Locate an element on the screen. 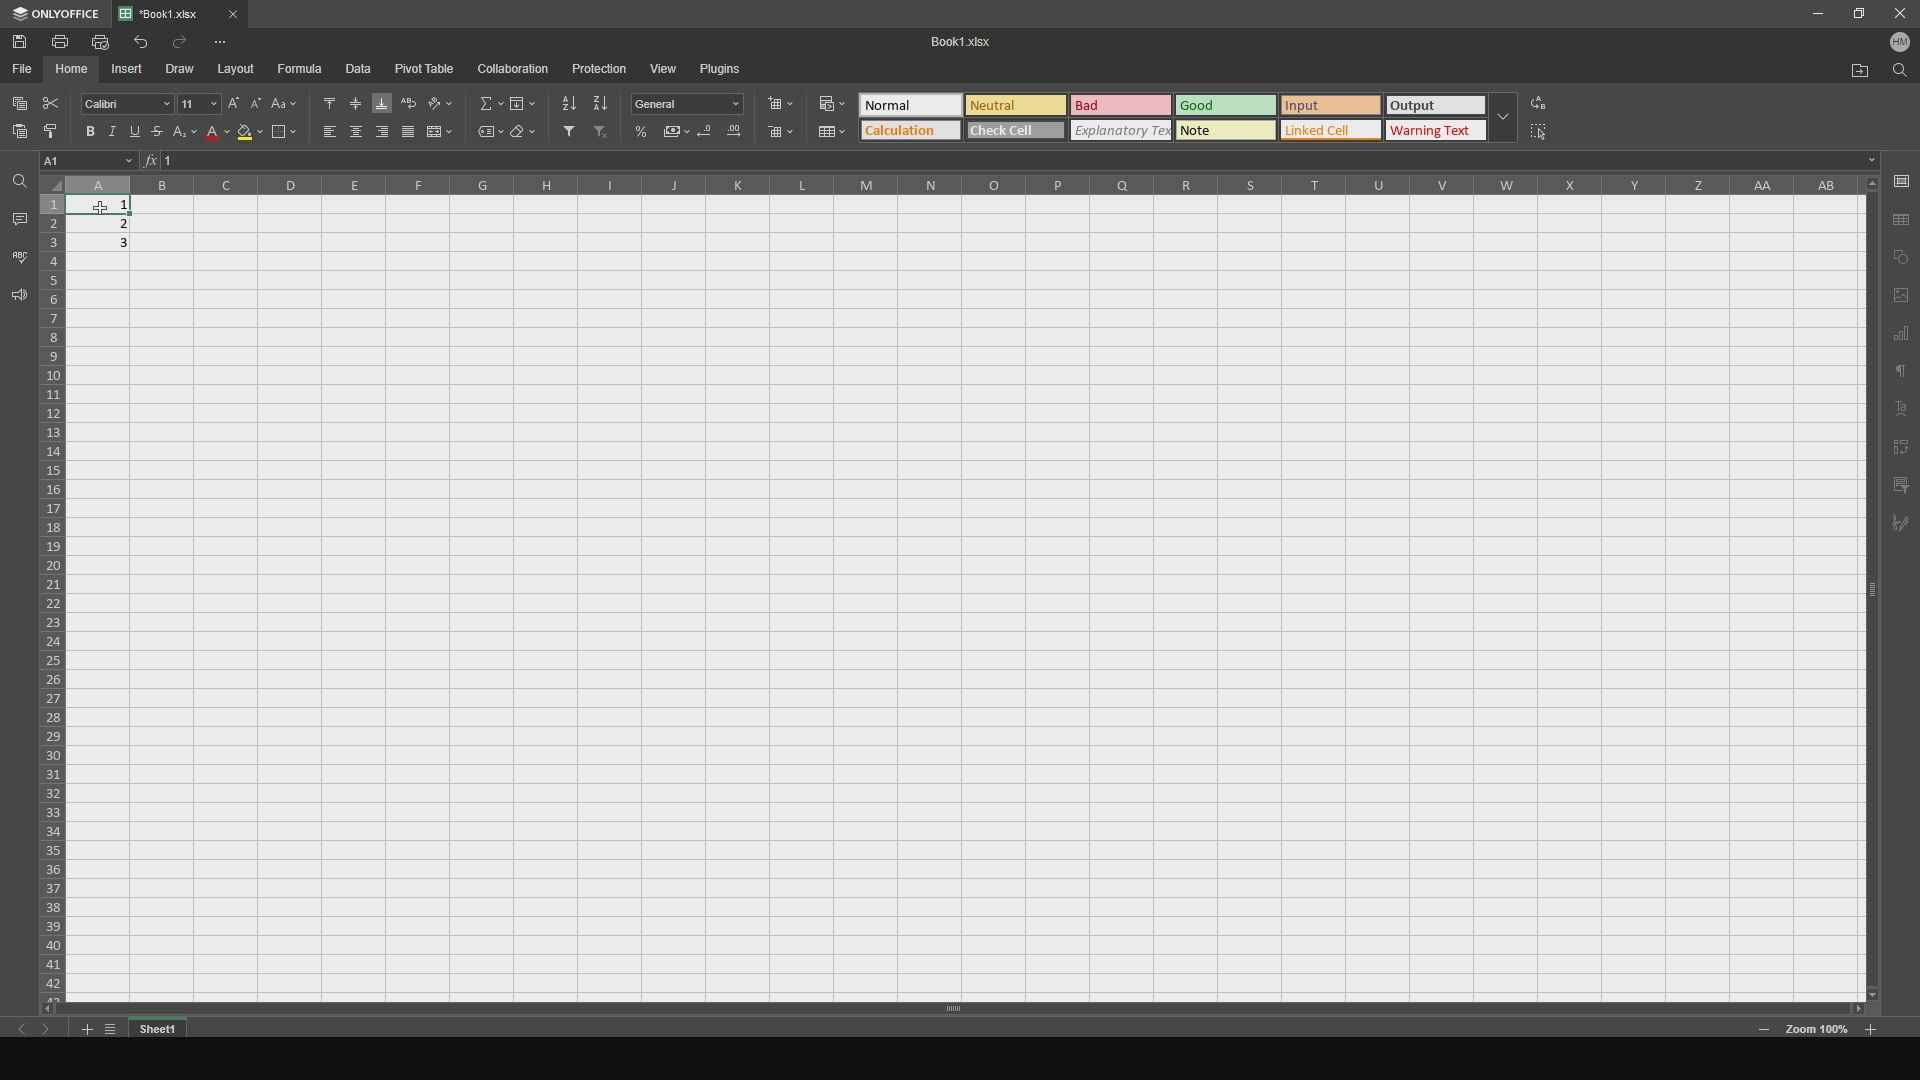 Image resolution: width=1920 pixels, height=1080 pixels. paste is located at coordinates (16, 137).